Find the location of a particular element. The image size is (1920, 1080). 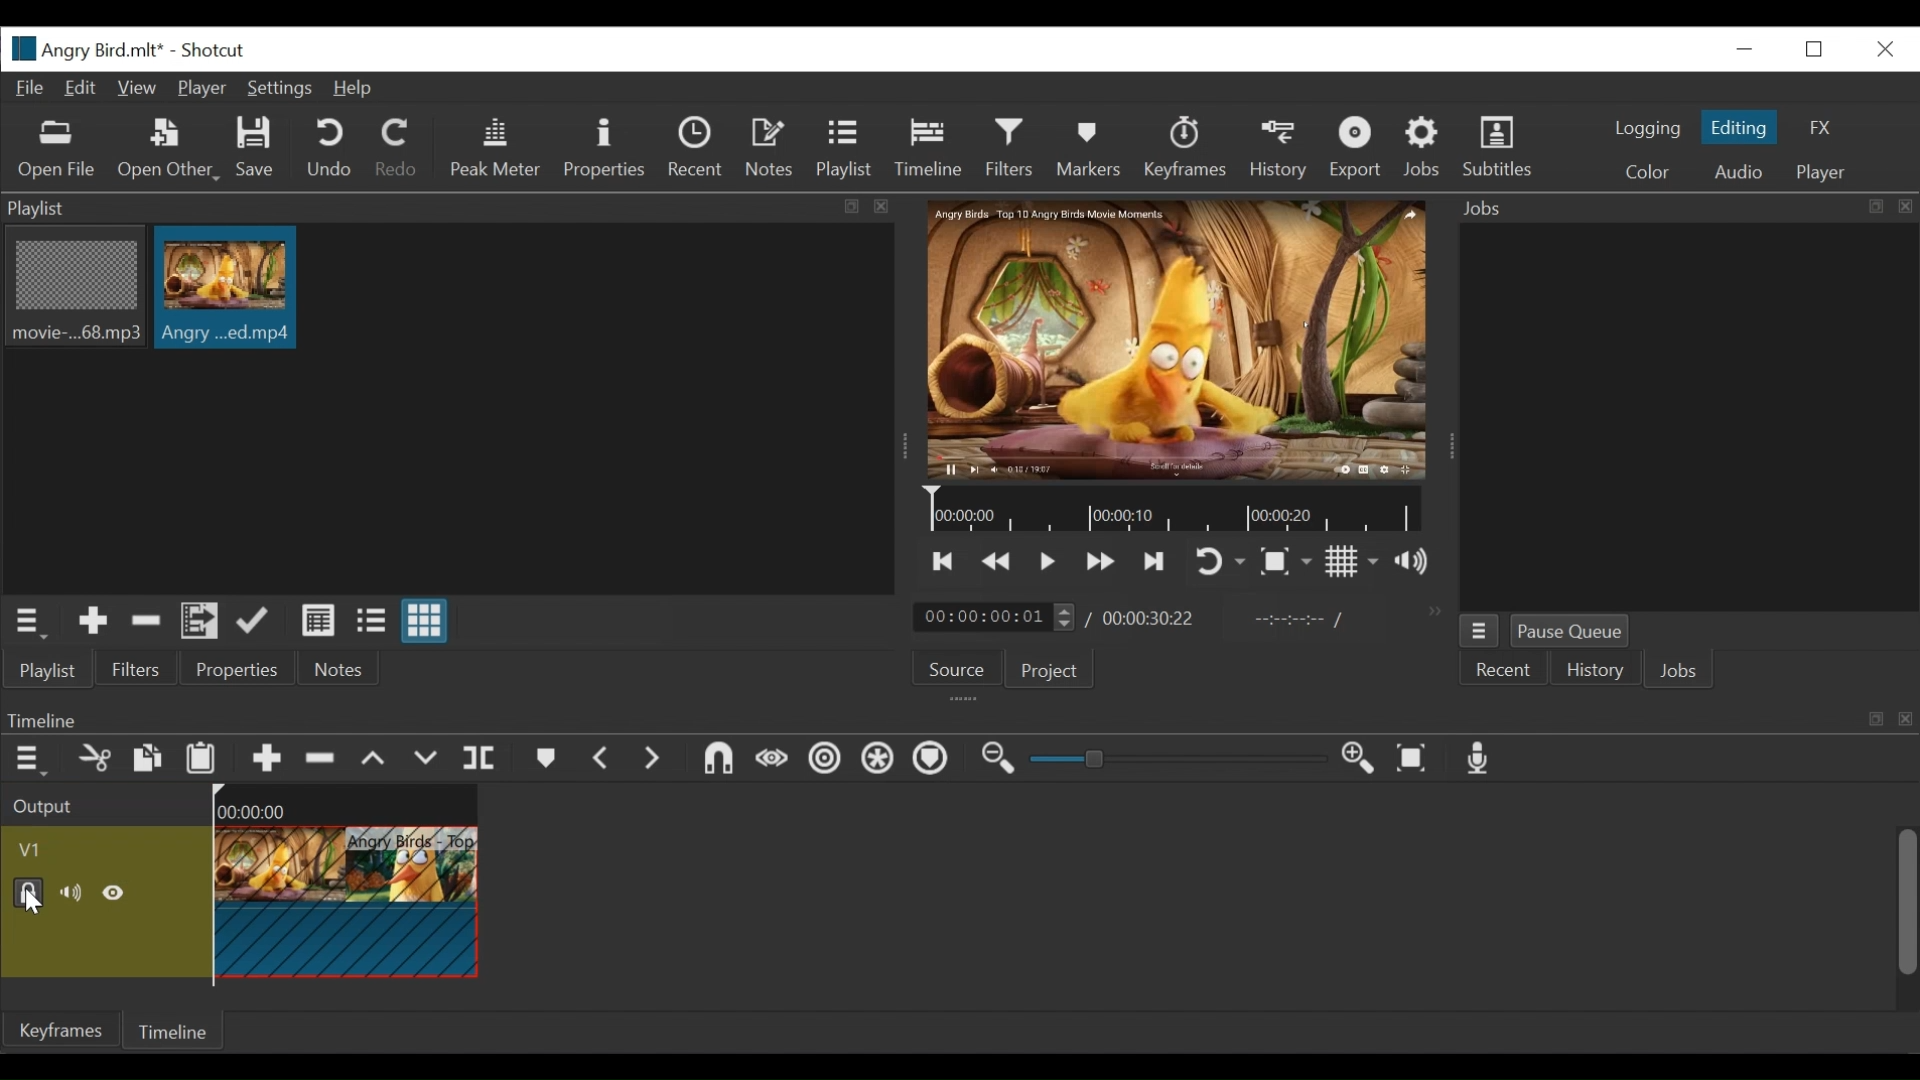

Restore is located at coordinates (1813, 49).